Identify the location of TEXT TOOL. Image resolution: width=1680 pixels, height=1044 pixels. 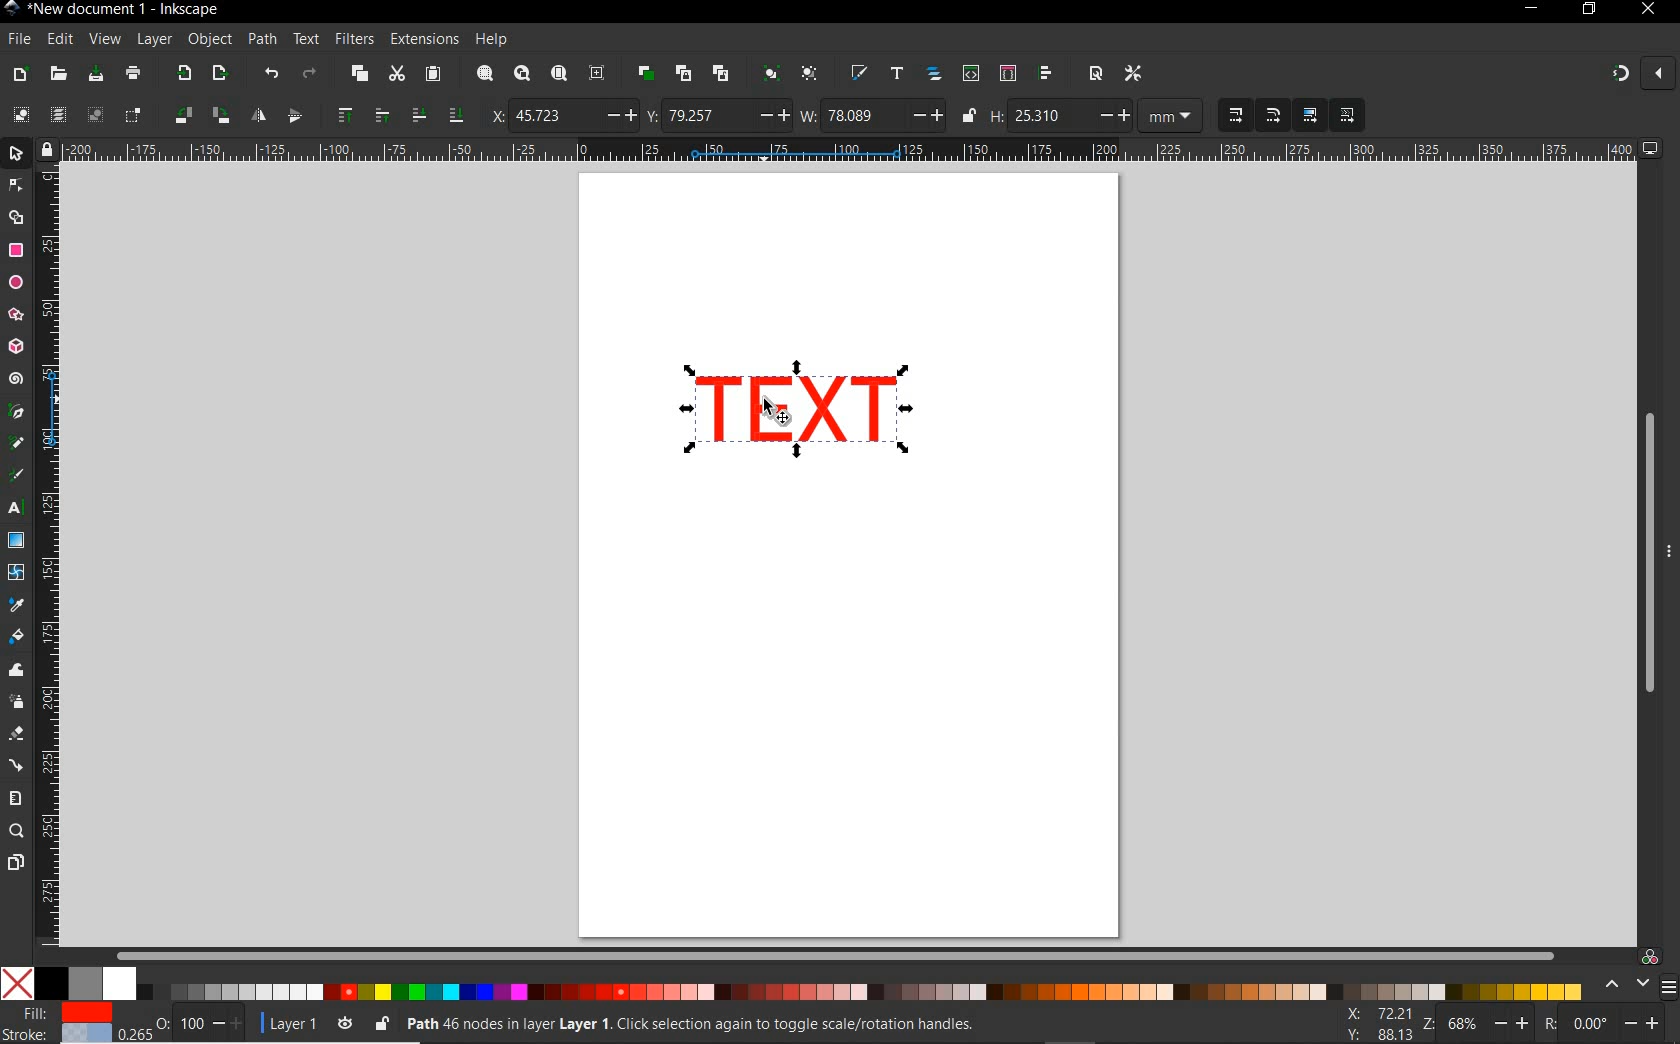
(18, 508).